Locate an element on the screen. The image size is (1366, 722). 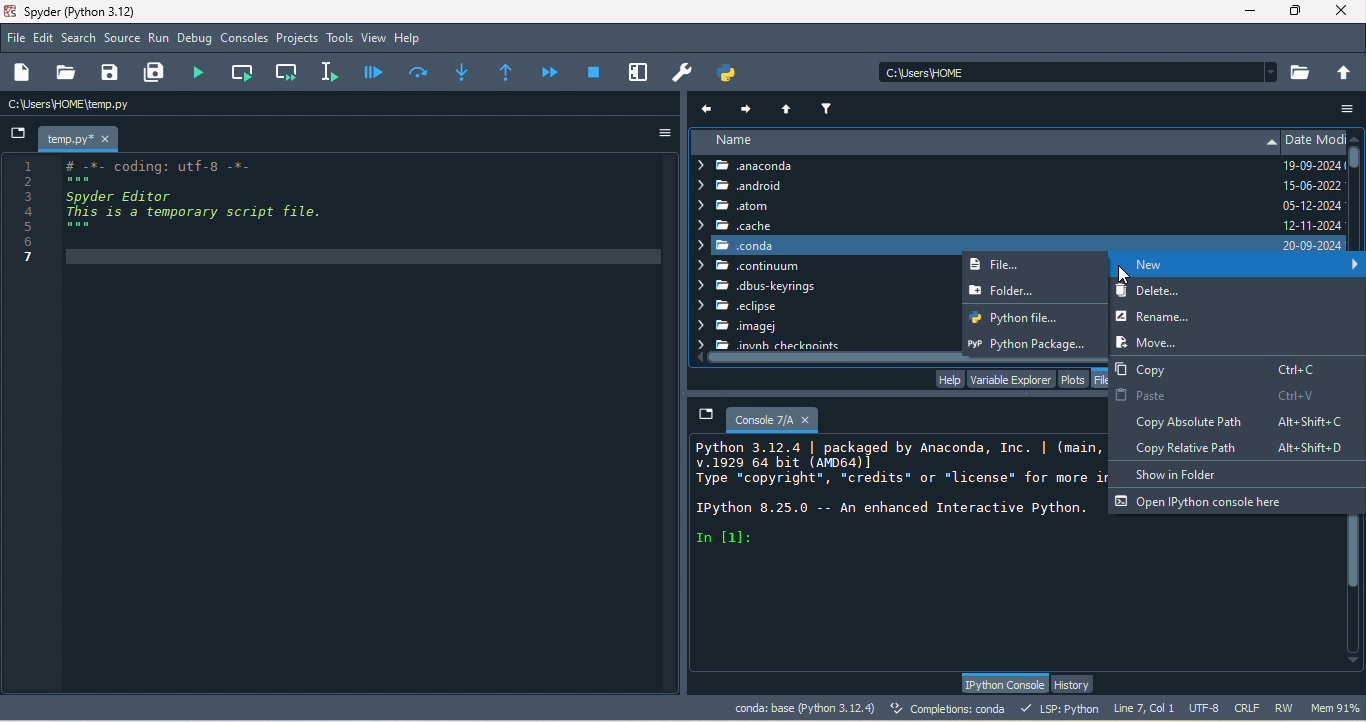
conda is located at coordinates (983, 244).